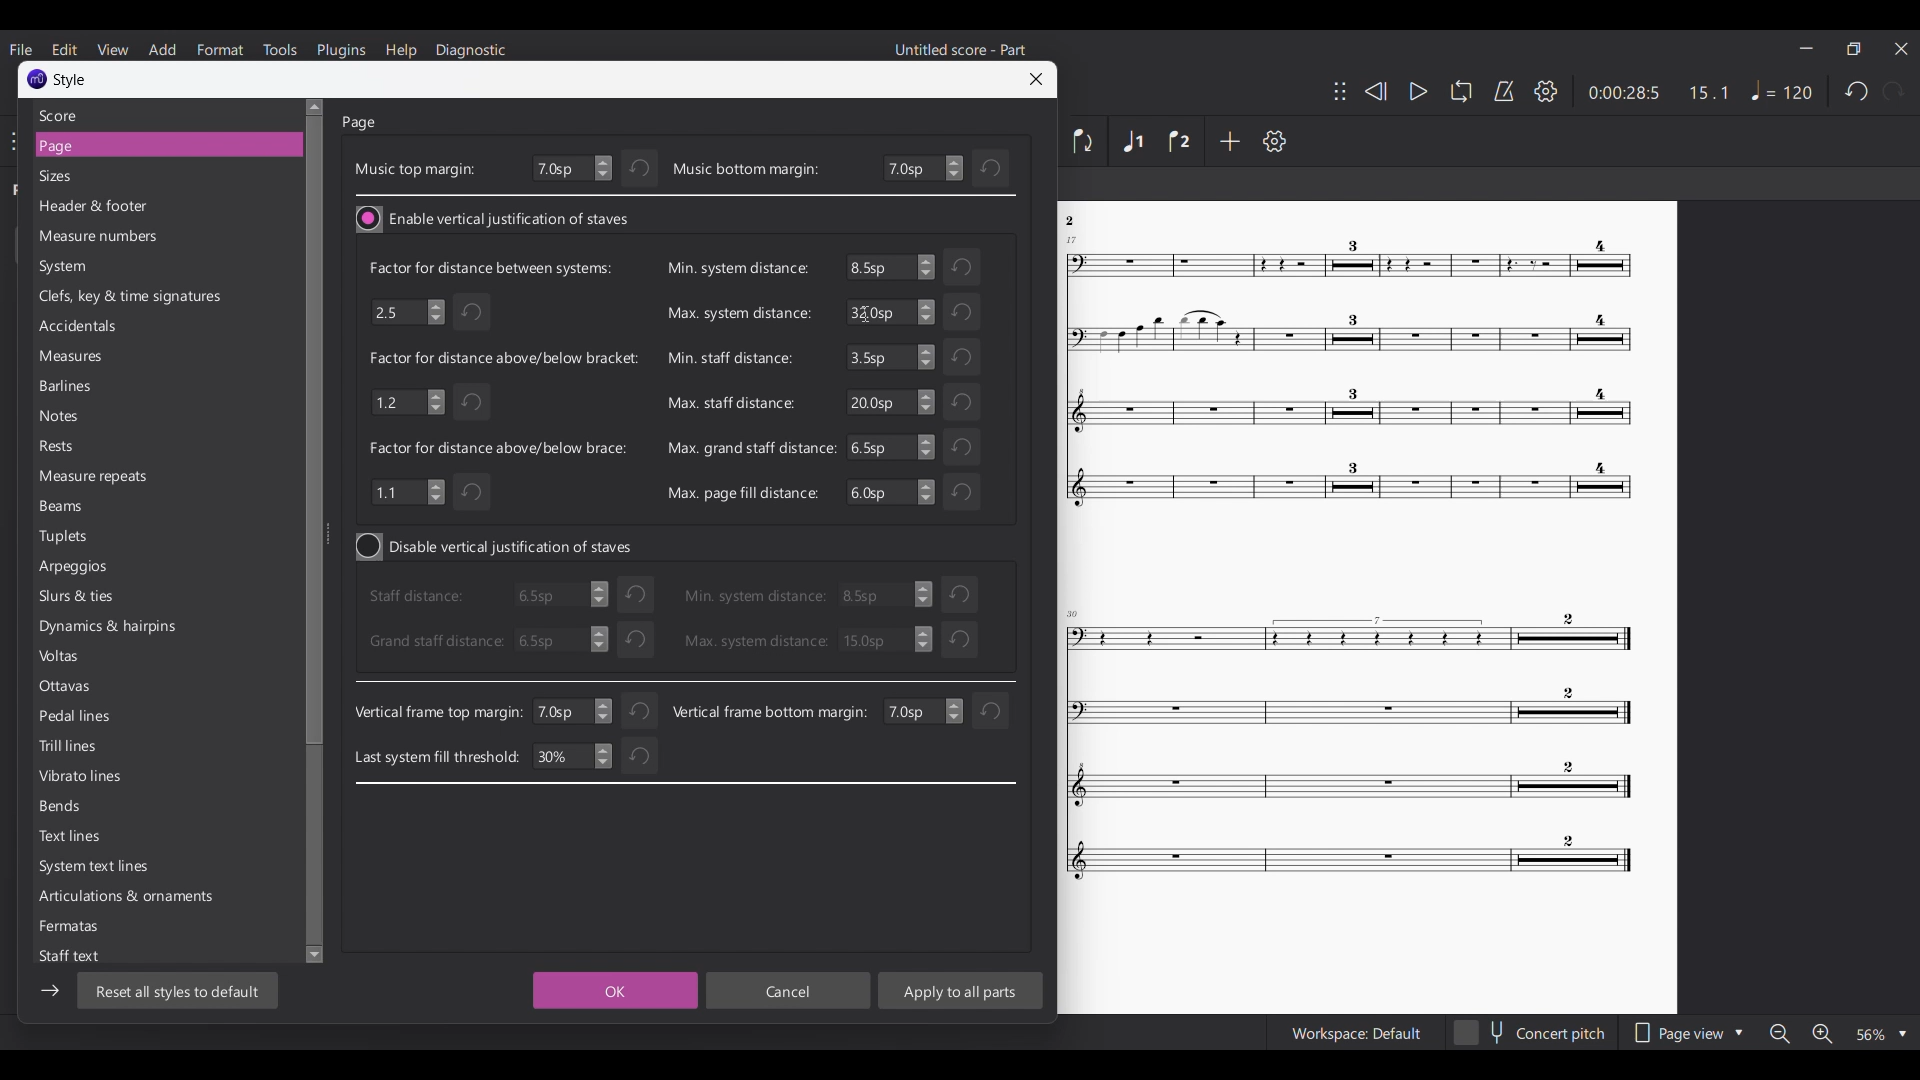  I want to click on Play, so click(1419, 92).